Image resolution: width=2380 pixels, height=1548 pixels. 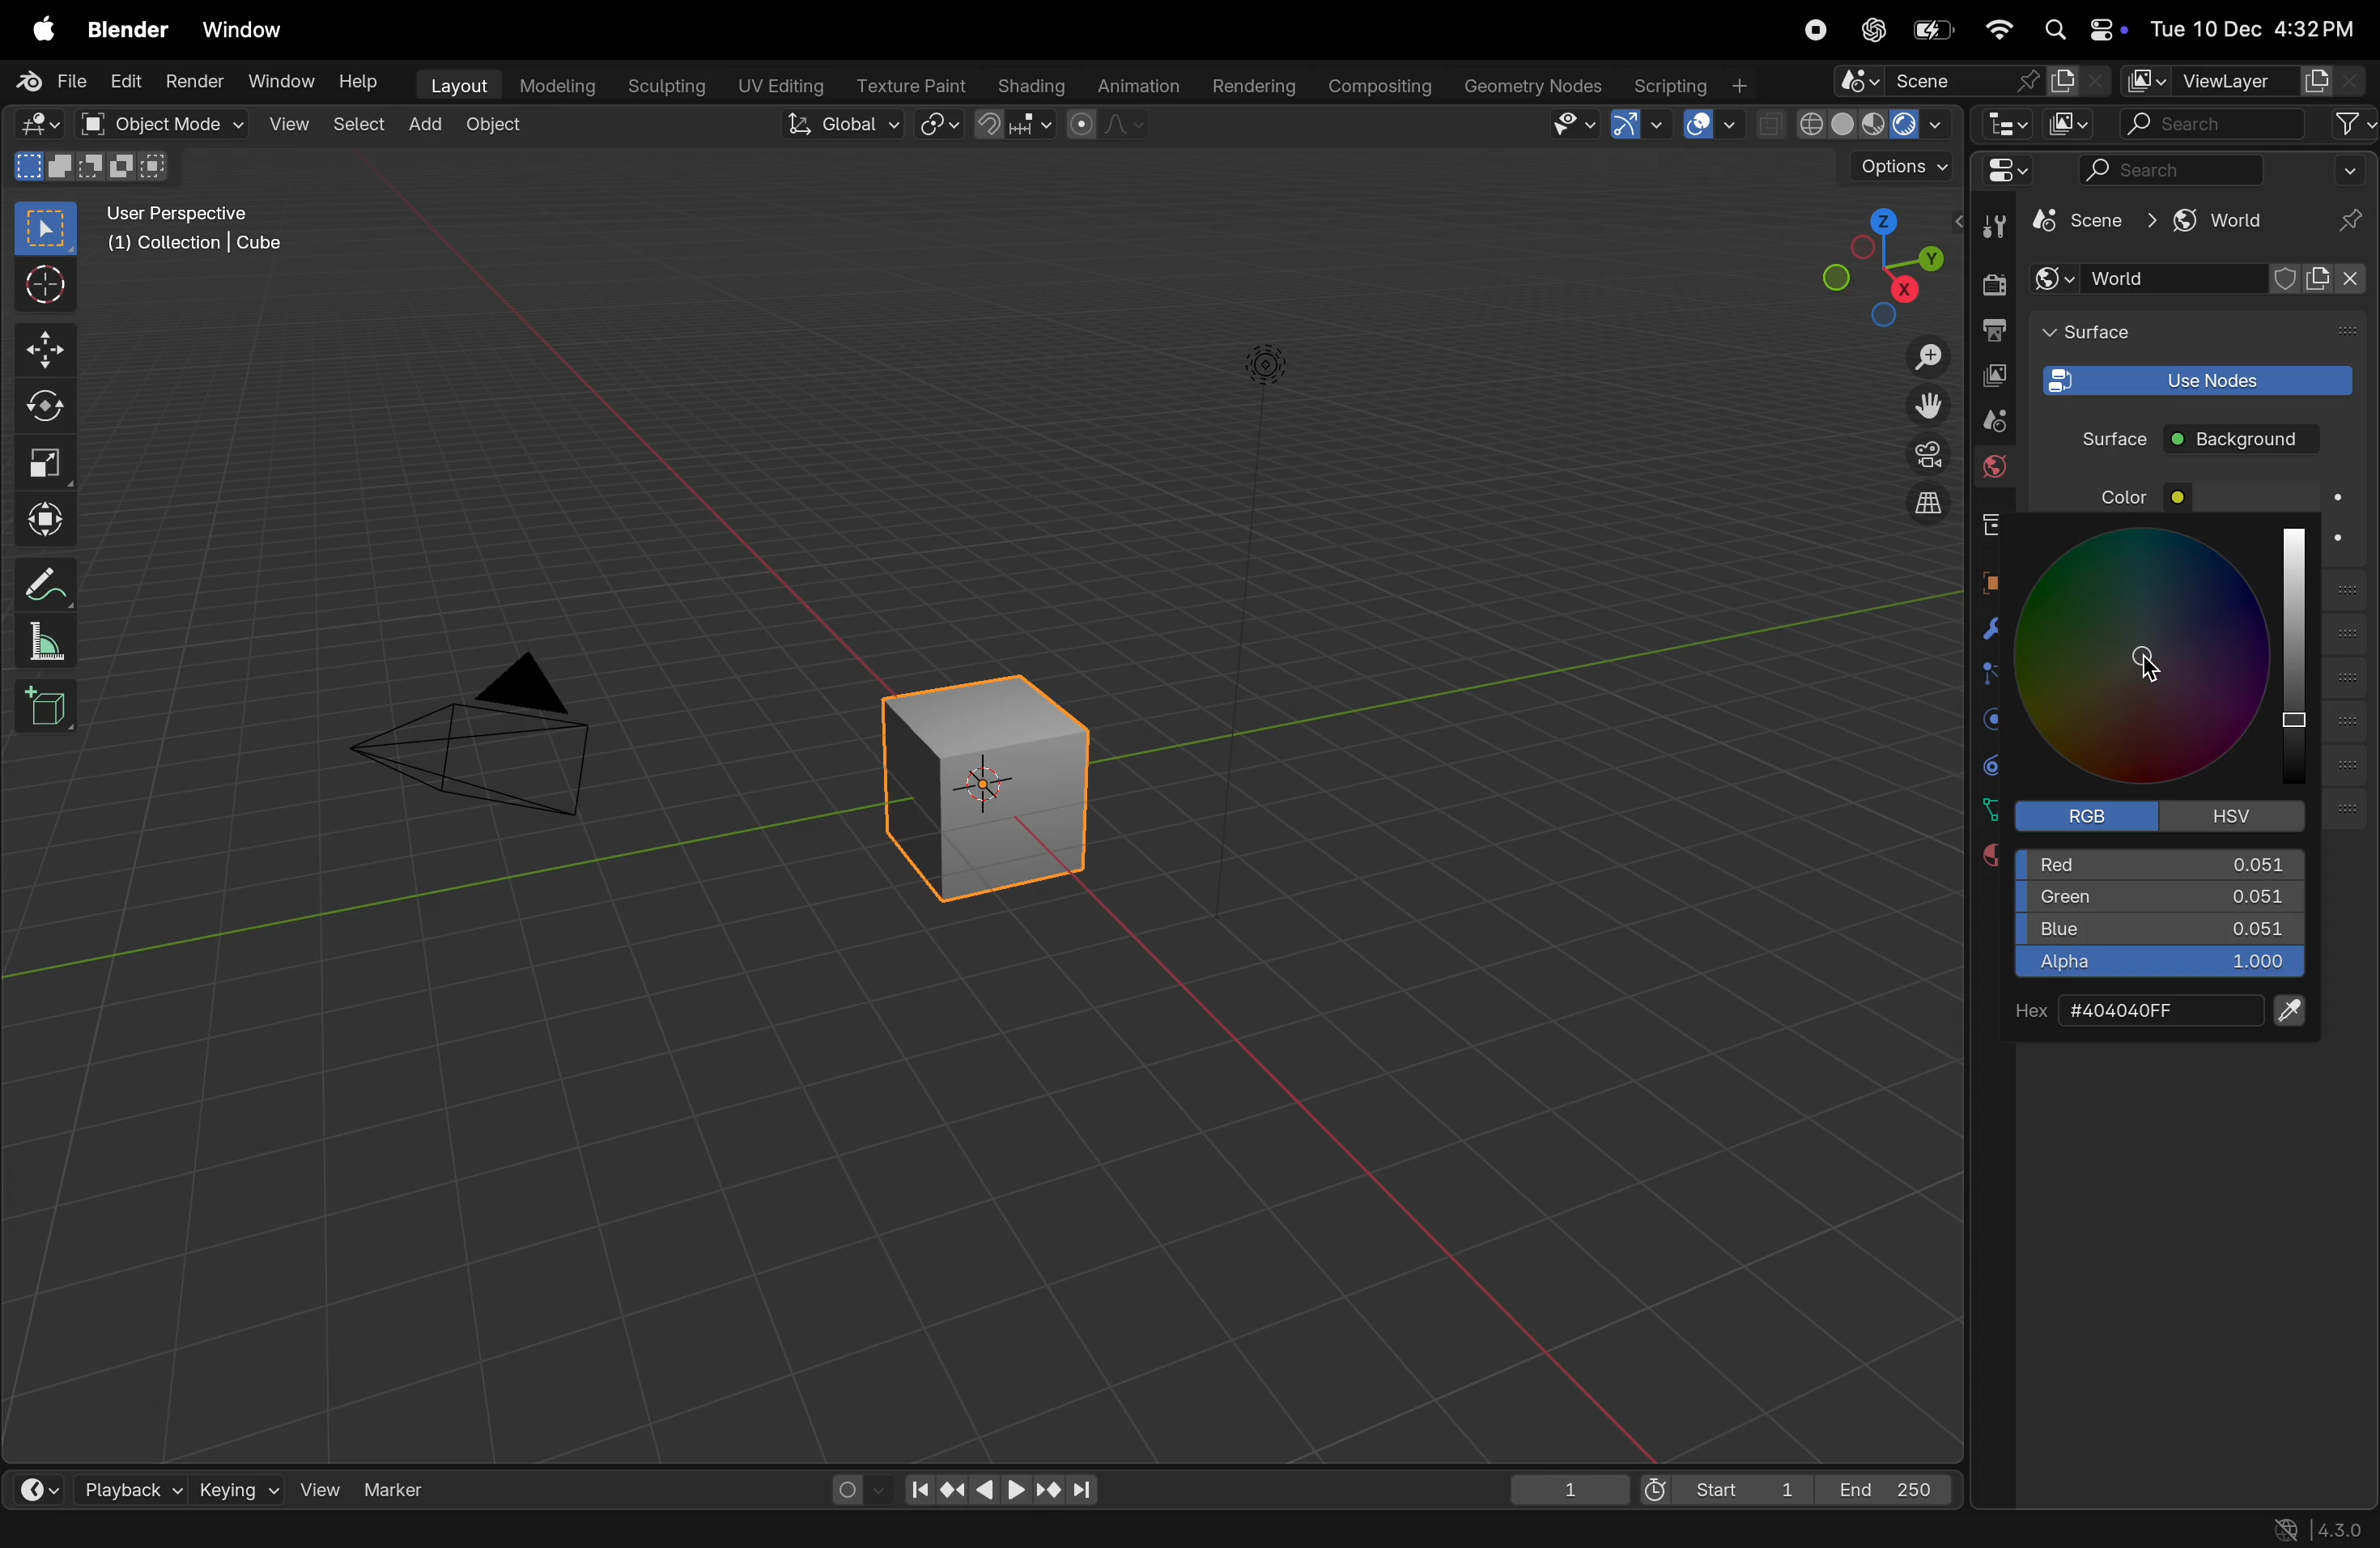 What do you see at coordinates (1991, 764) in the screenshot?
I see `constraints` at bounding box center [1991, 764].